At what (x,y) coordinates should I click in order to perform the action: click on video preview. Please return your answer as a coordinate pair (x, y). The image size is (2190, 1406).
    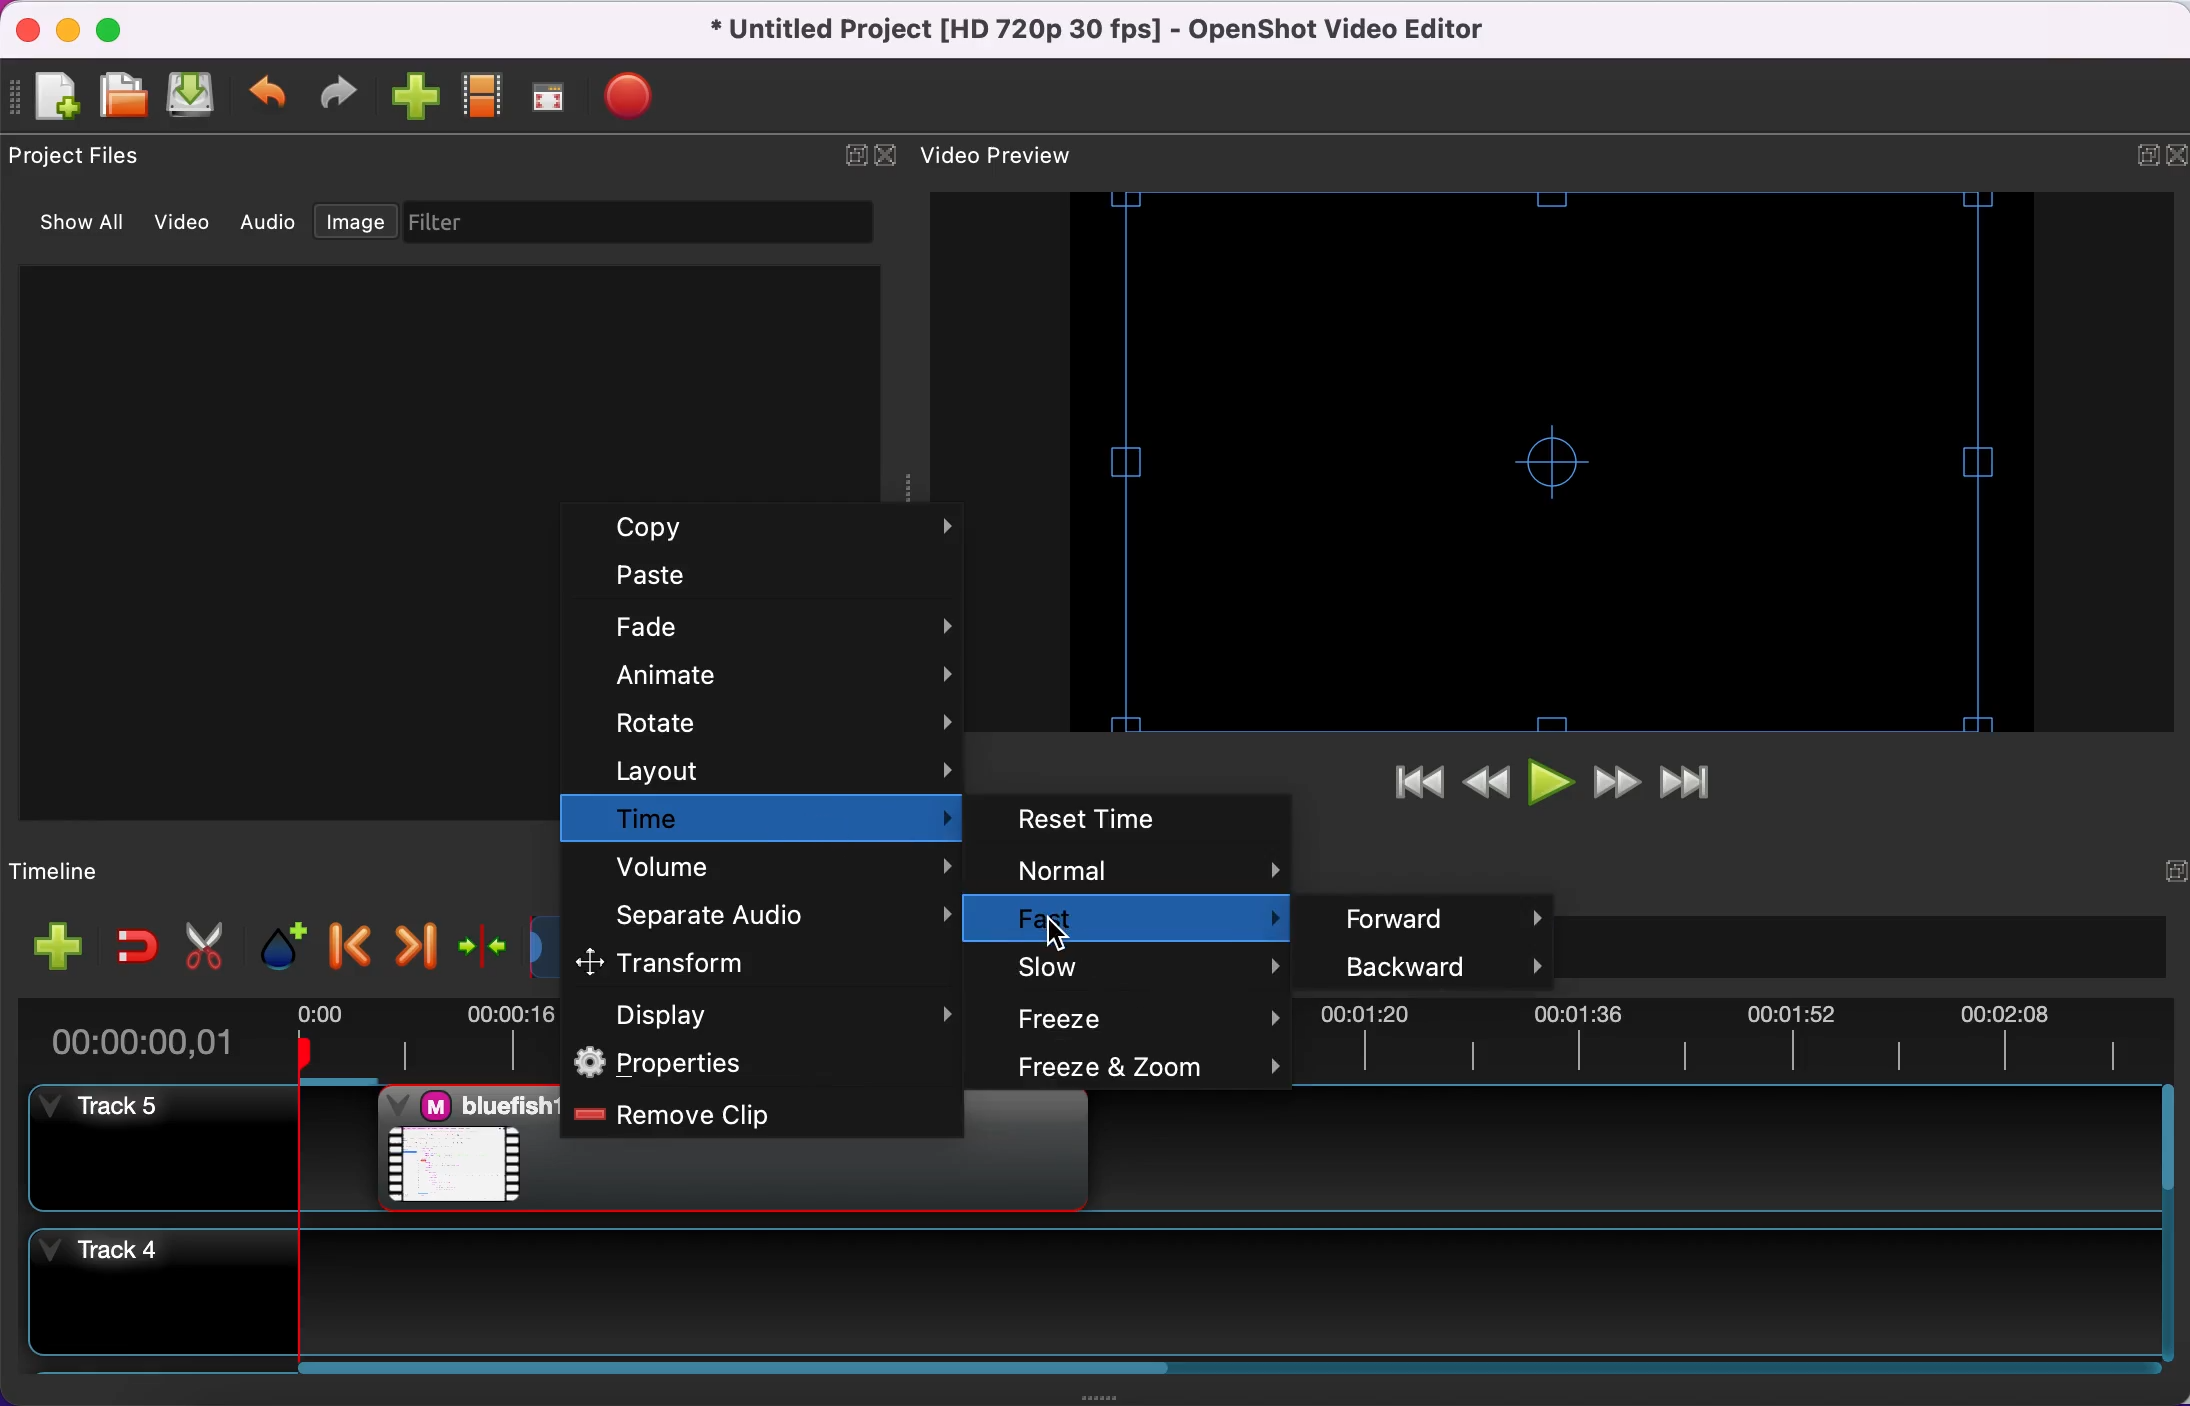
    Looking at the image, I should click on (1549, 463).